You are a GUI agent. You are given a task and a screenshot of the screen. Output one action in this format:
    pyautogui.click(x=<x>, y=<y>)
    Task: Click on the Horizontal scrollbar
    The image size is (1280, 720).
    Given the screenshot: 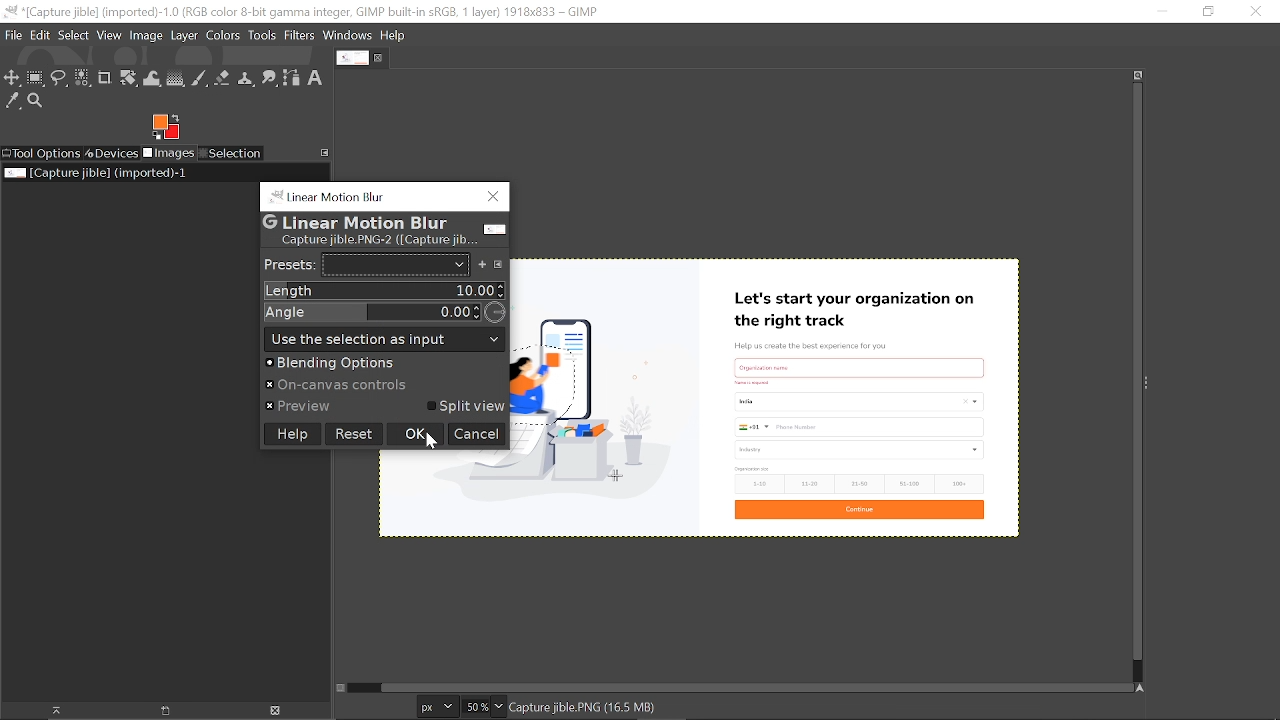 What is the action you would take?
    pyautogui.click(x=745, y=684)
    